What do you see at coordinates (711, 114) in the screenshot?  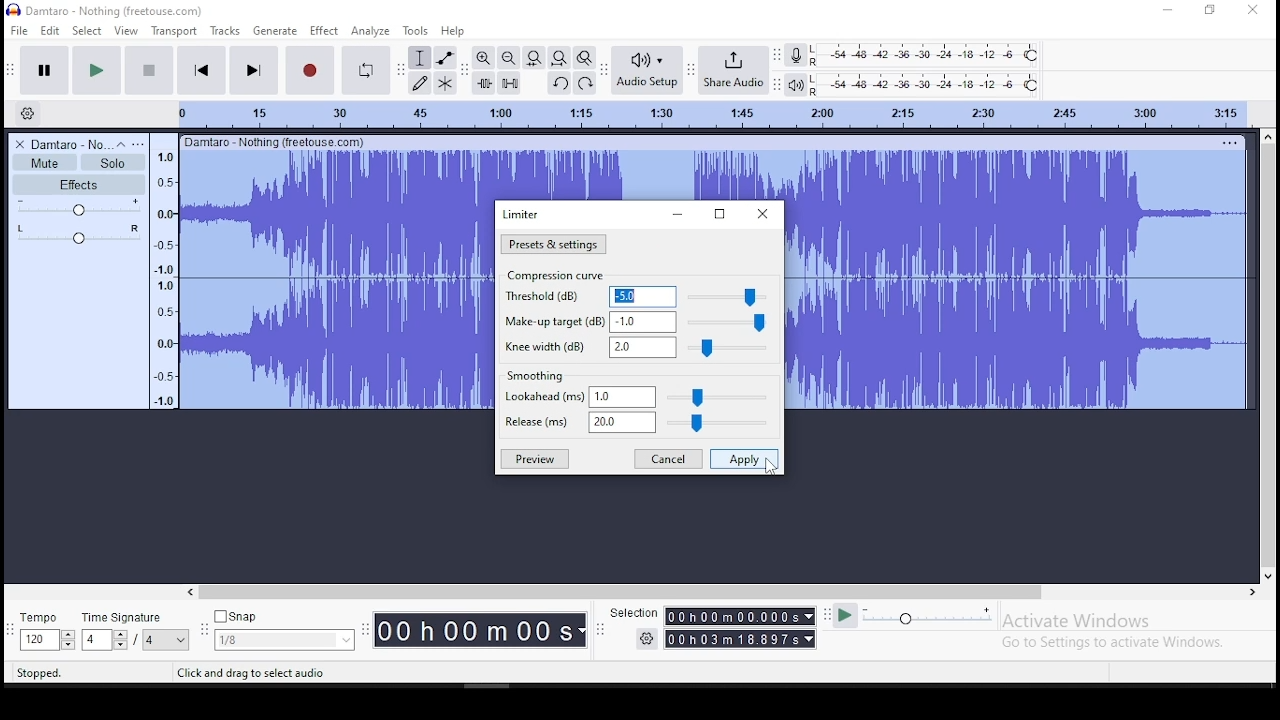 I see `track time` at bounding box center [711, 114].